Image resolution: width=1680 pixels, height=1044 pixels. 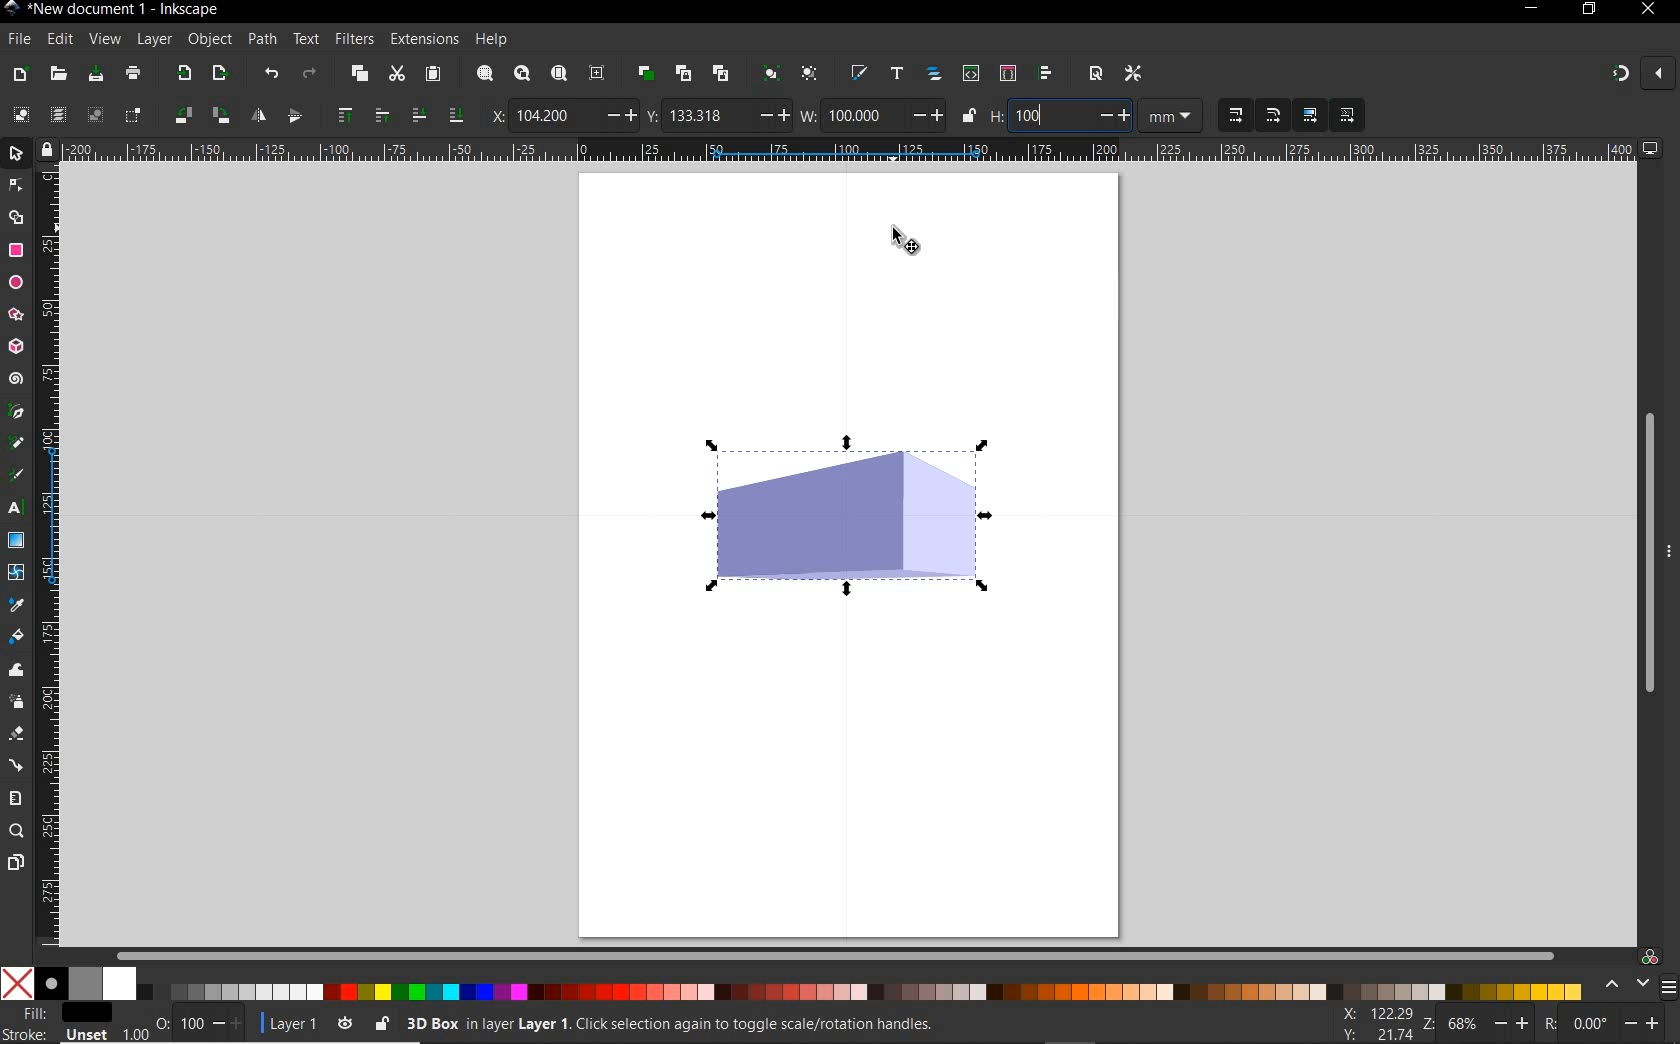 I want to click on undo, so click(x=271, y=73).